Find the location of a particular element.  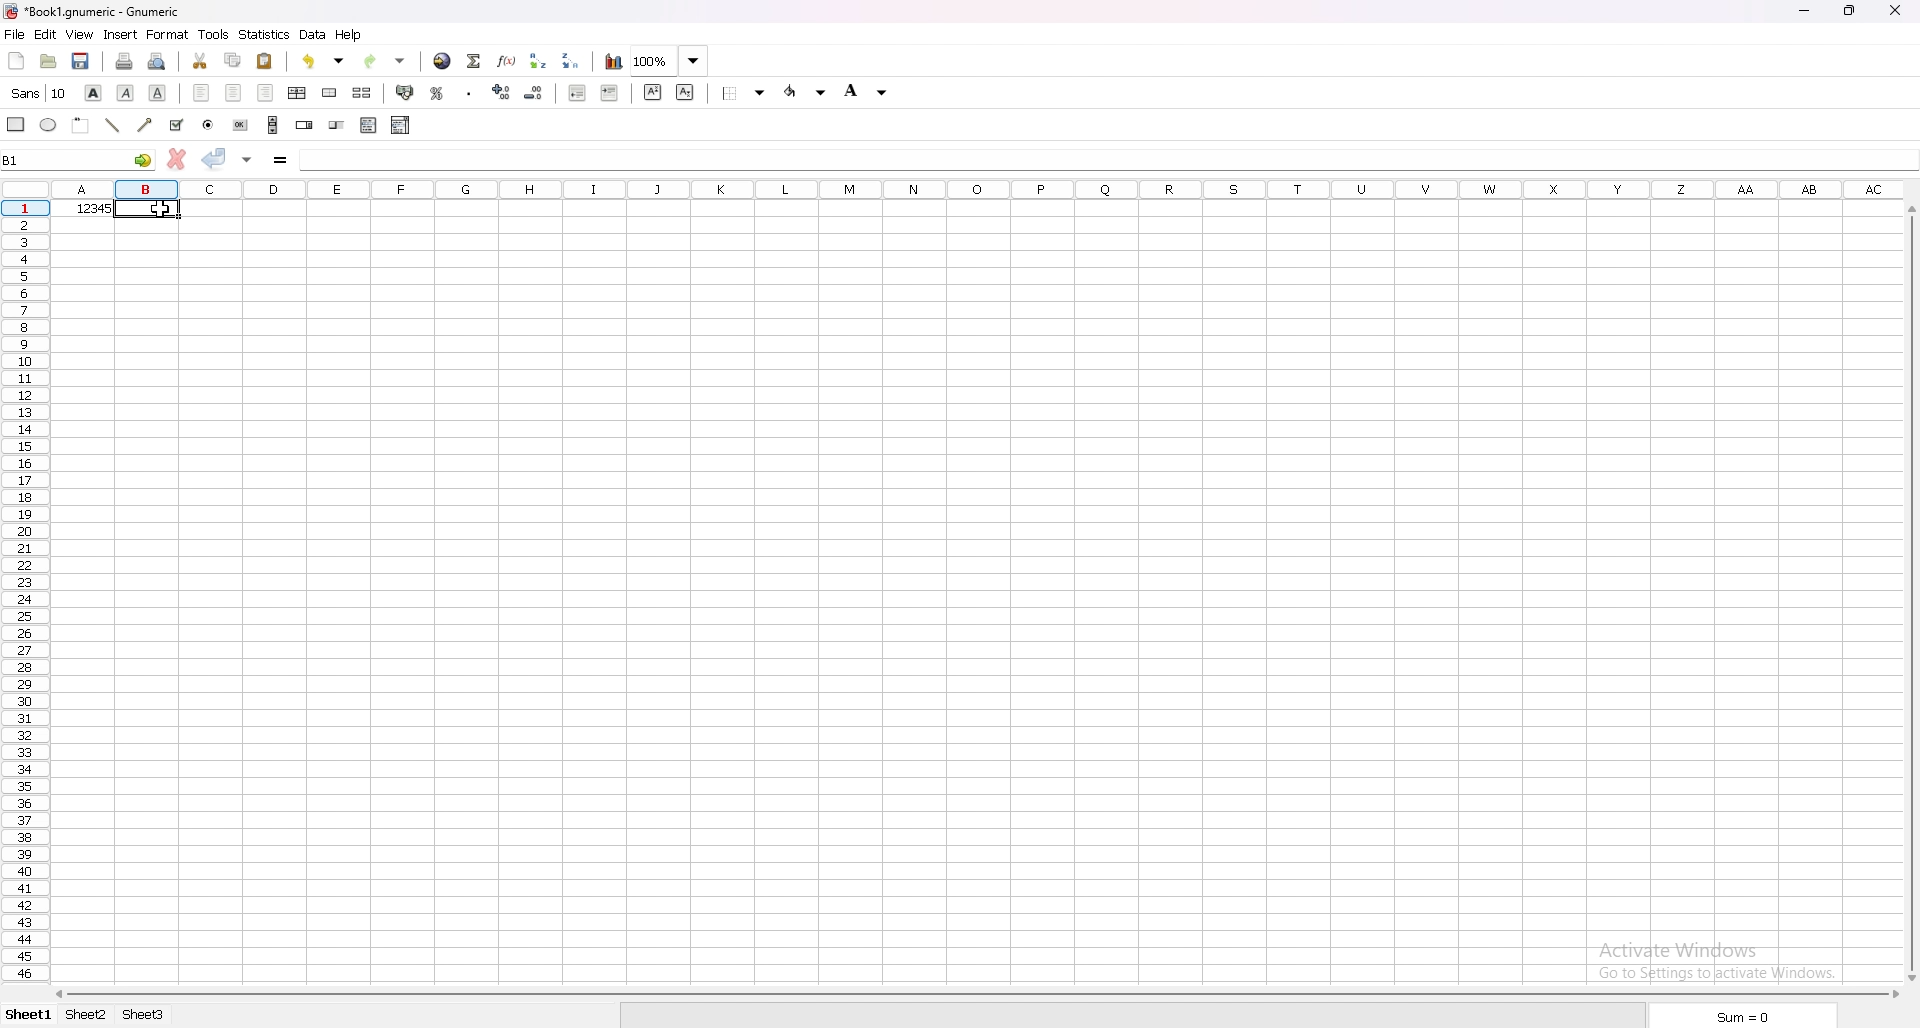

print preview is located at coordinates (158, 61).